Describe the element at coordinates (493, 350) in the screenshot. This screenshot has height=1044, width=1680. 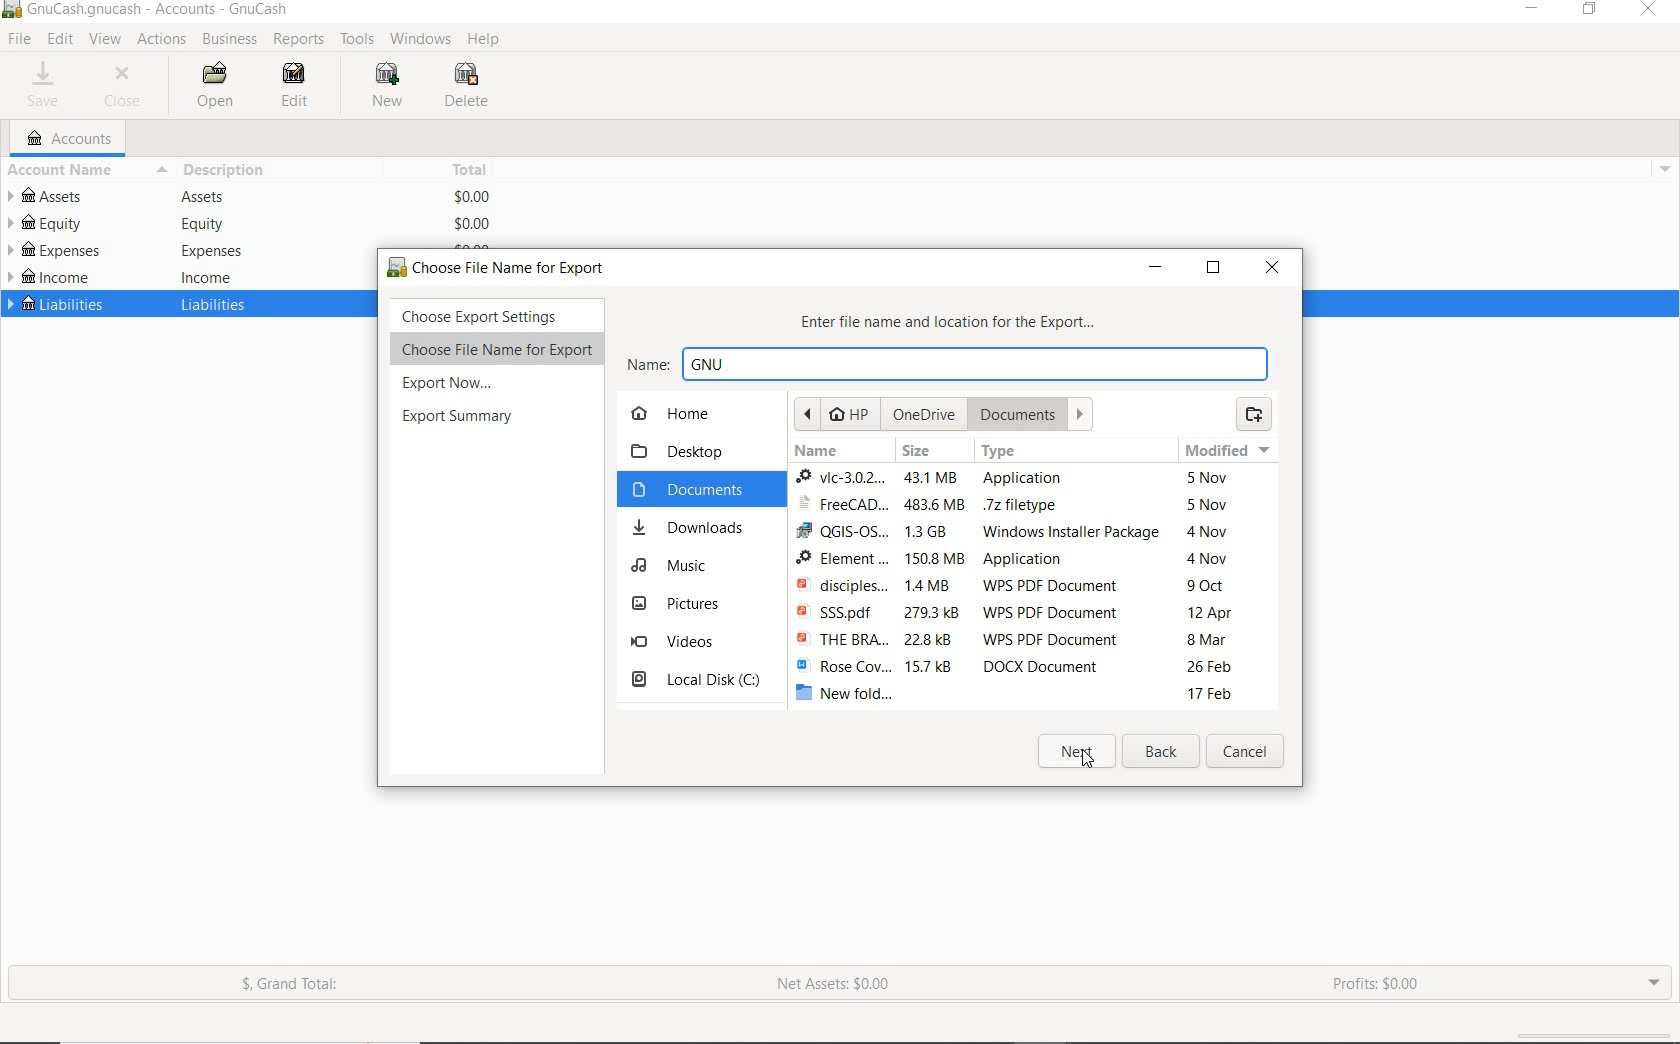
I see `choose File Name for Export` at that location.